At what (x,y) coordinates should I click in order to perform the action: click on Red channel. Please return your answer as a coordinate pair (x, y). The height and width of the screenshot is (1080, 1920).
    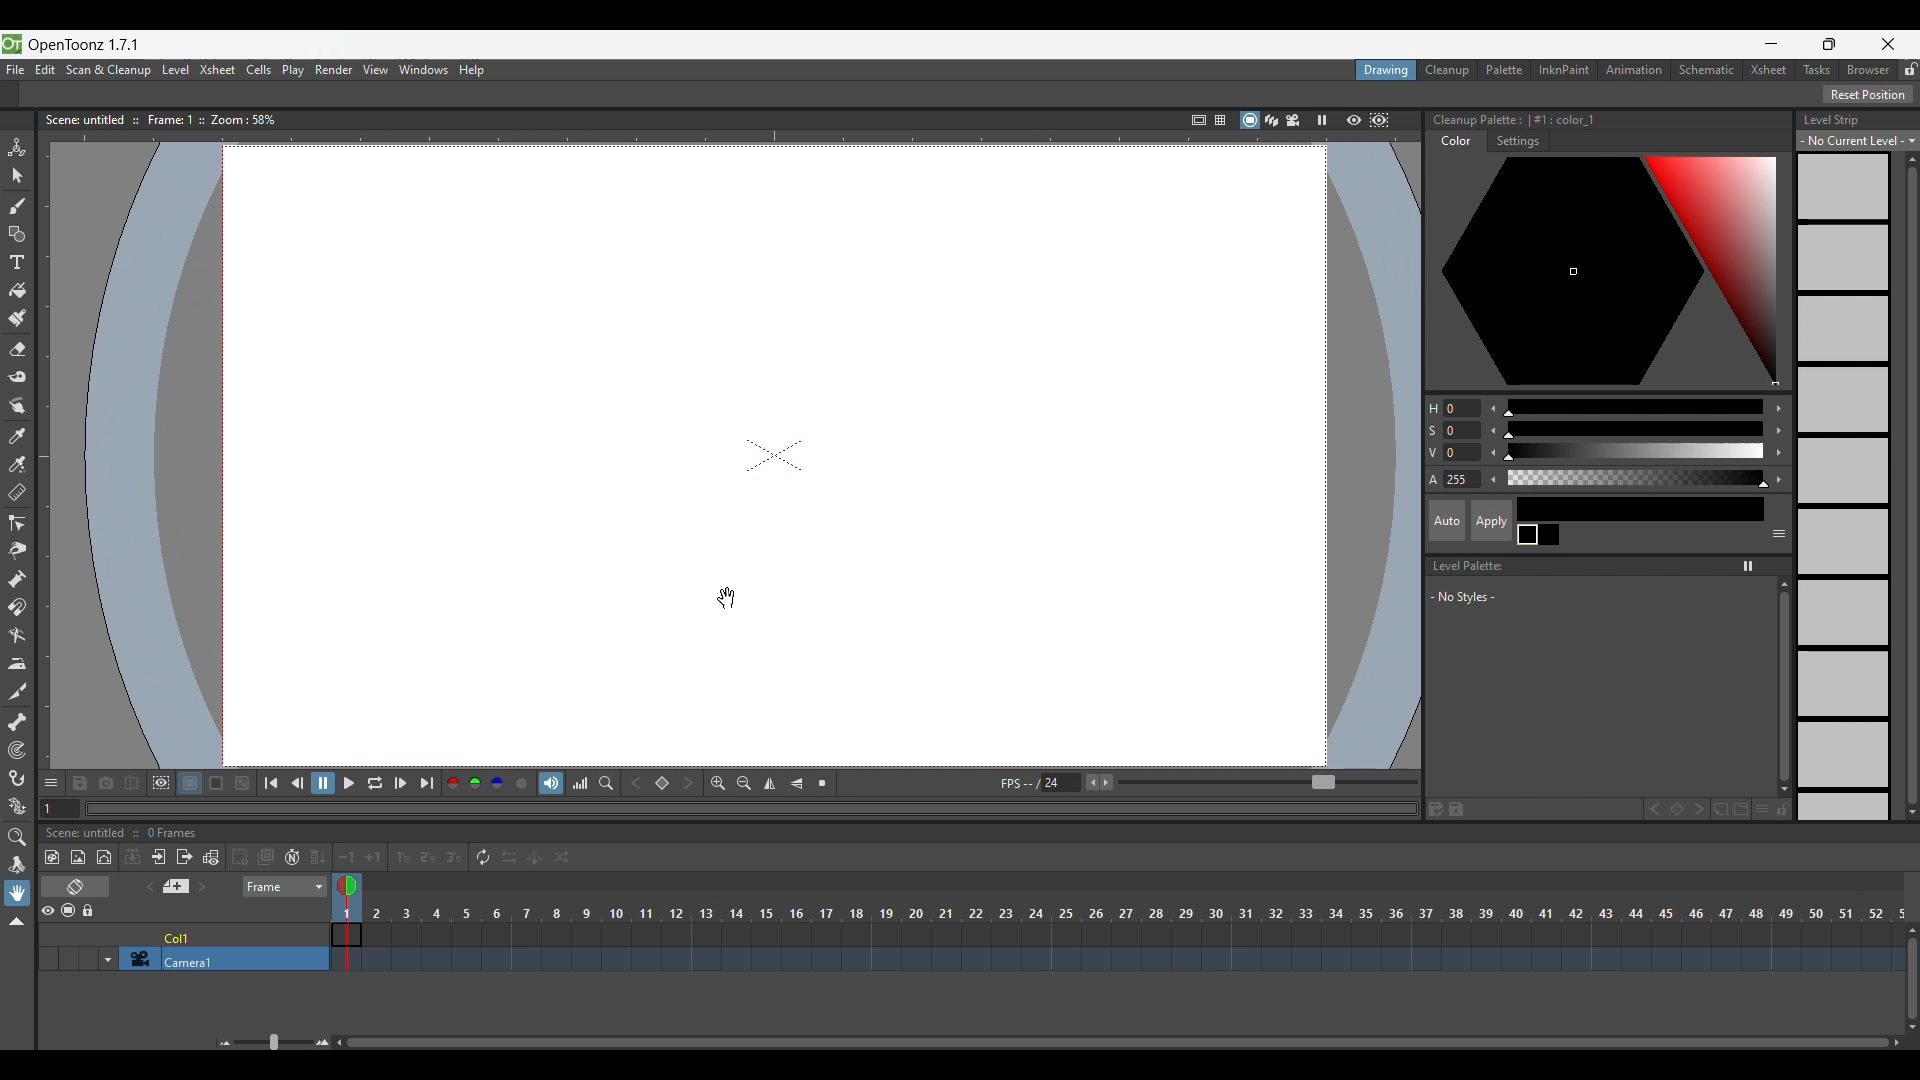
    Looking at the image, I should click on (453, 780).